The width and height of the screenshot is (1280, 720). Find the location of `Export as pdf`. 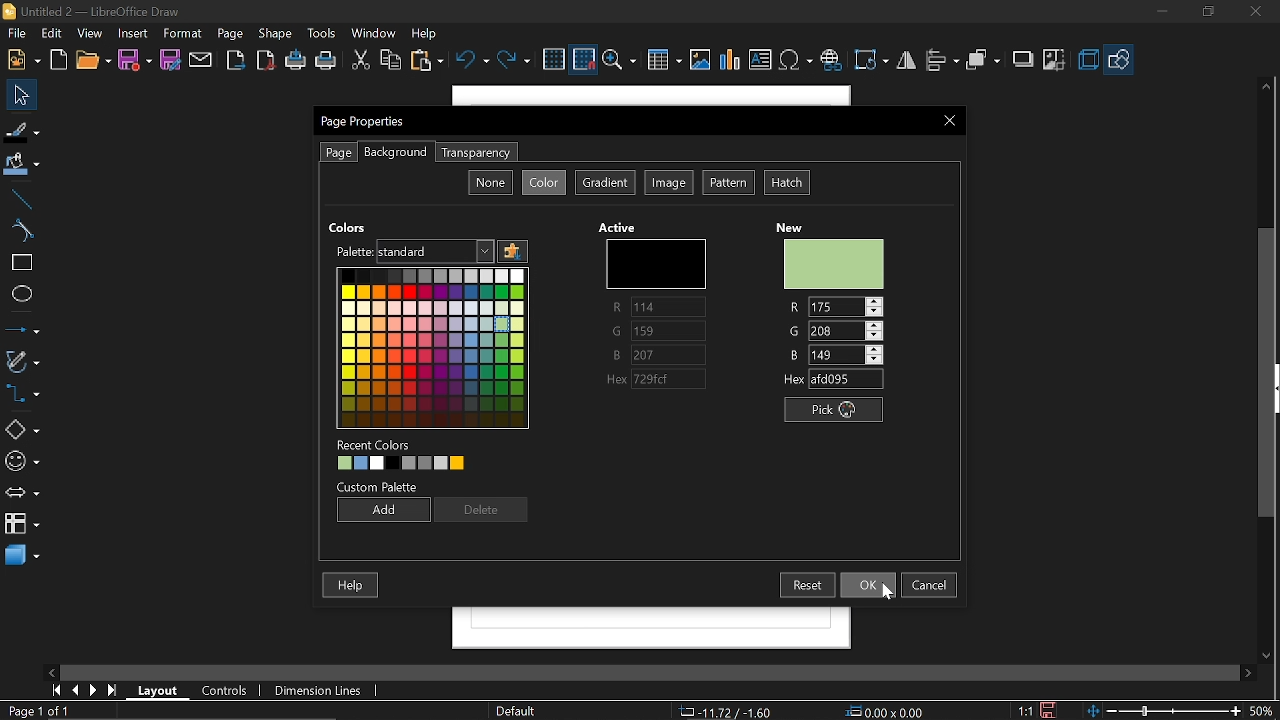

Export as pdf is located at coordinates (265, 60).